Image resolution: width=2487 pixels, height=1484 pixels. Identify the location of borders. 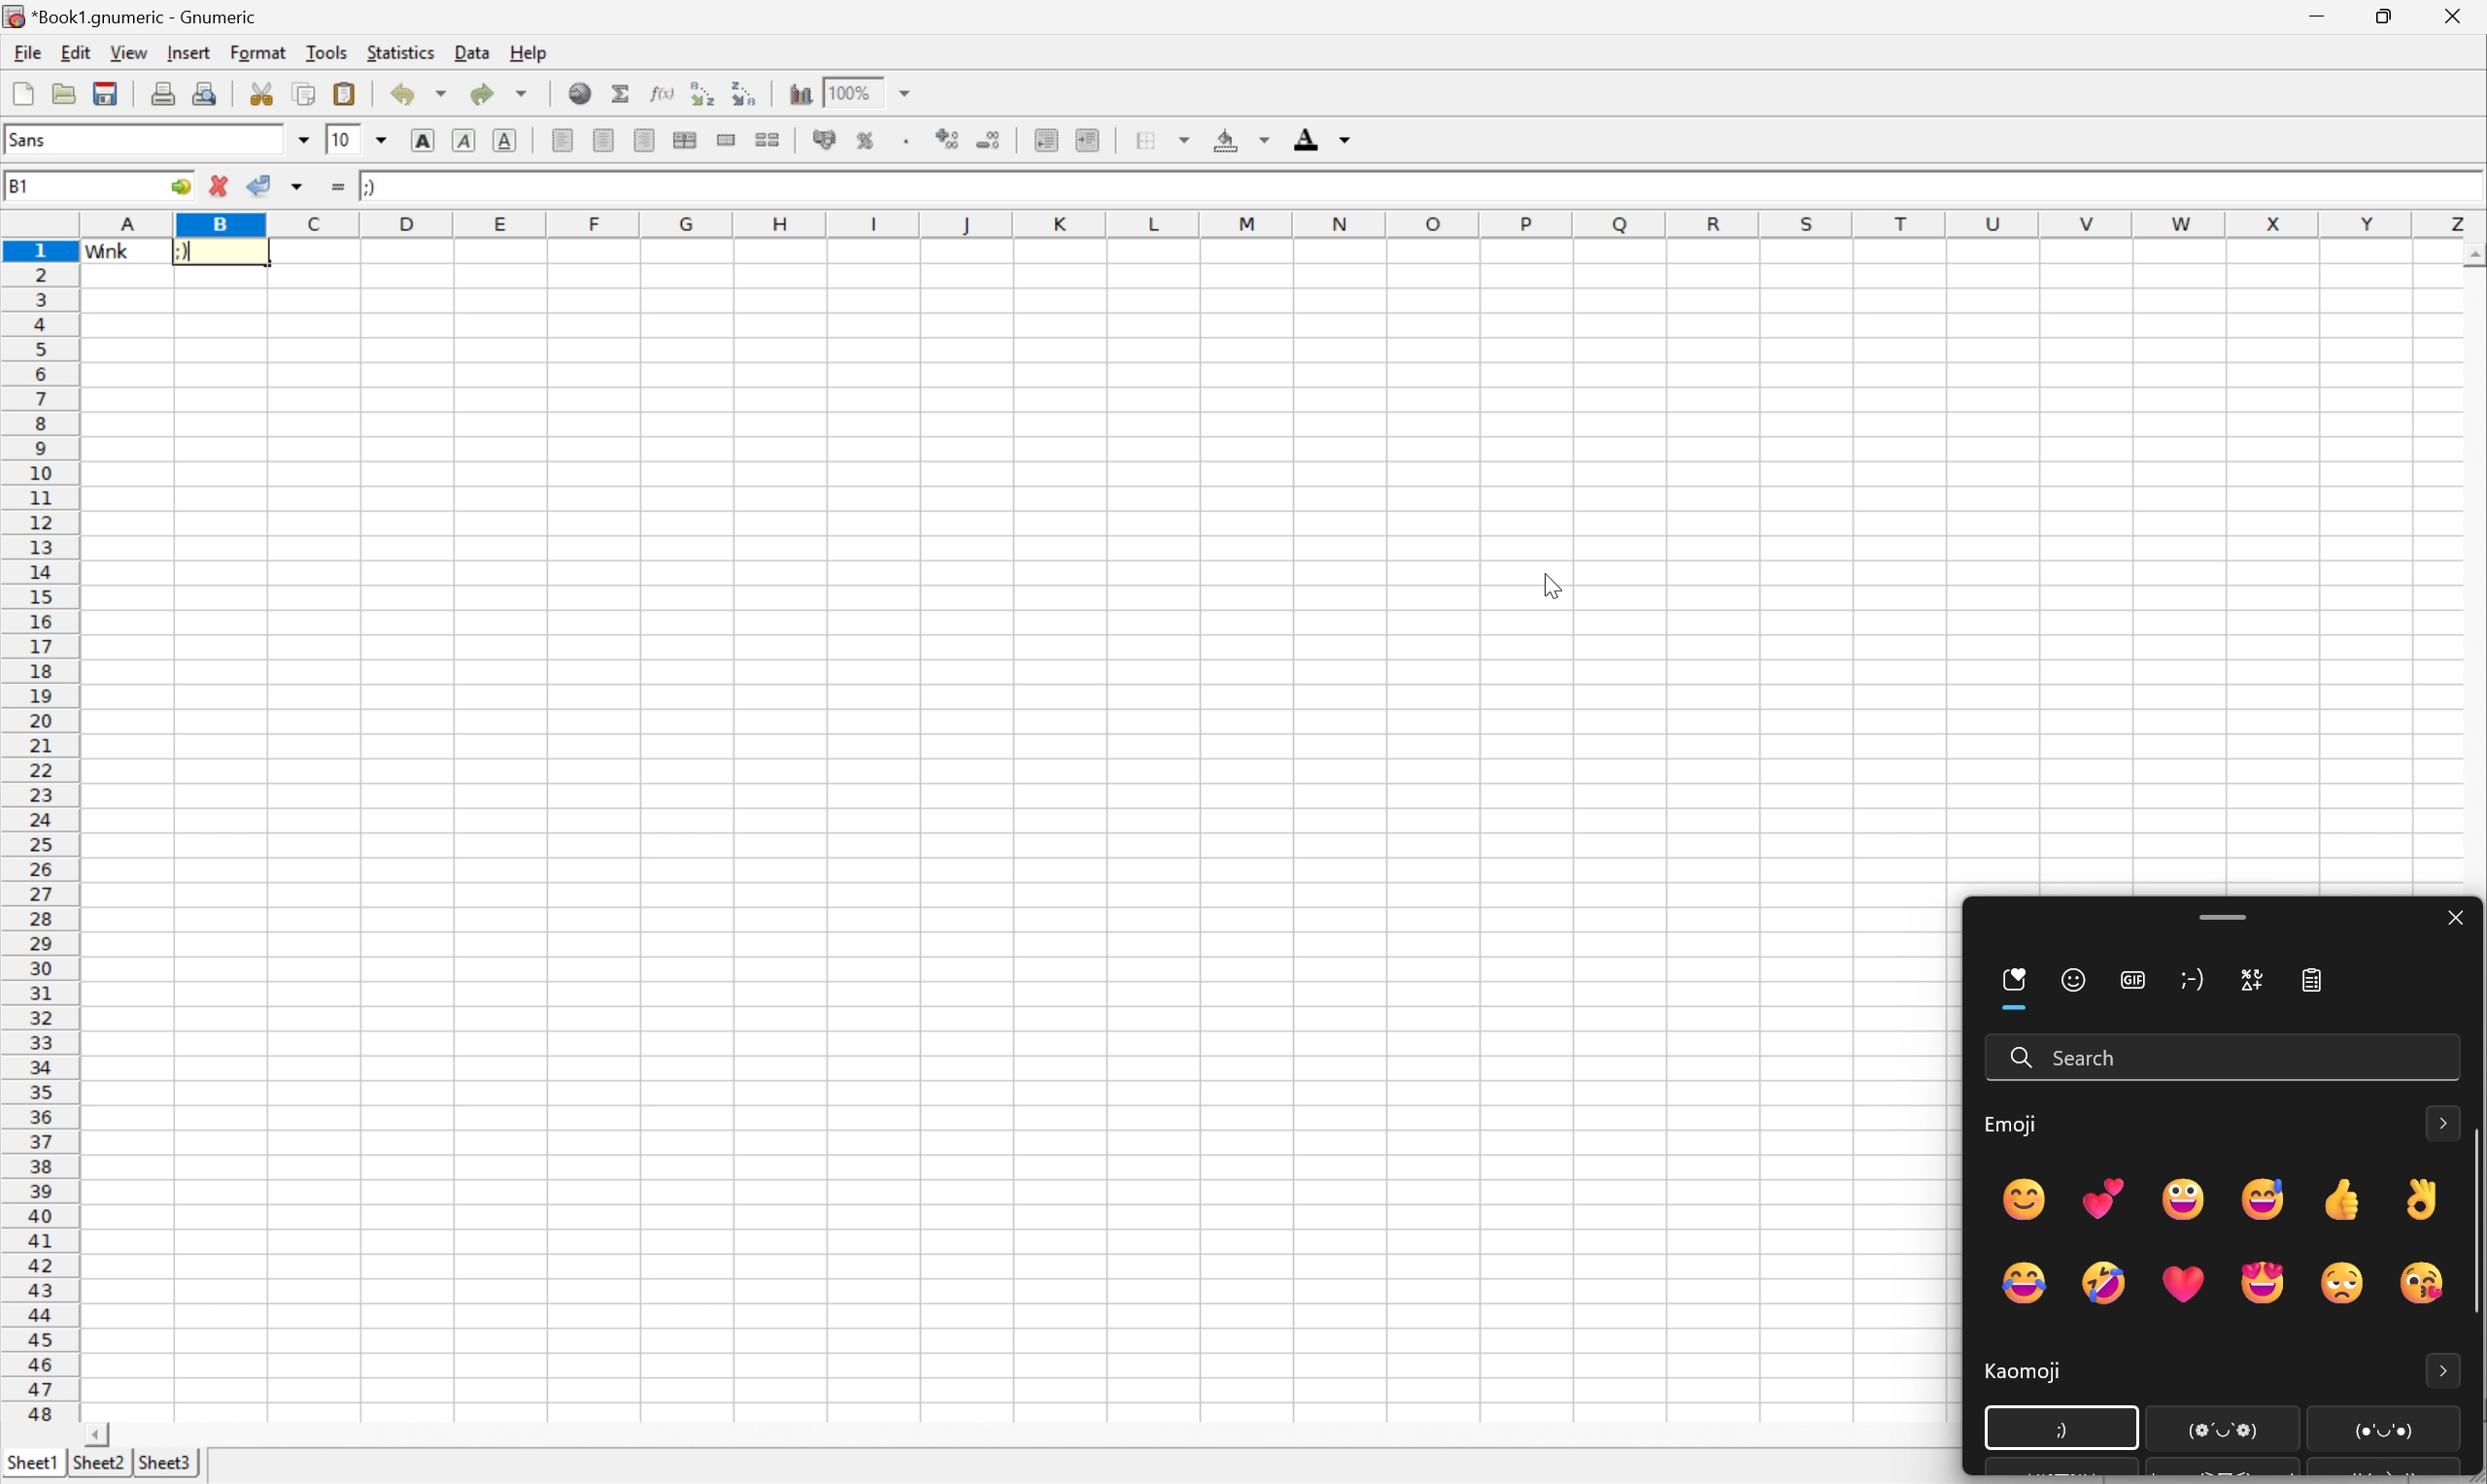
(1160, 140).